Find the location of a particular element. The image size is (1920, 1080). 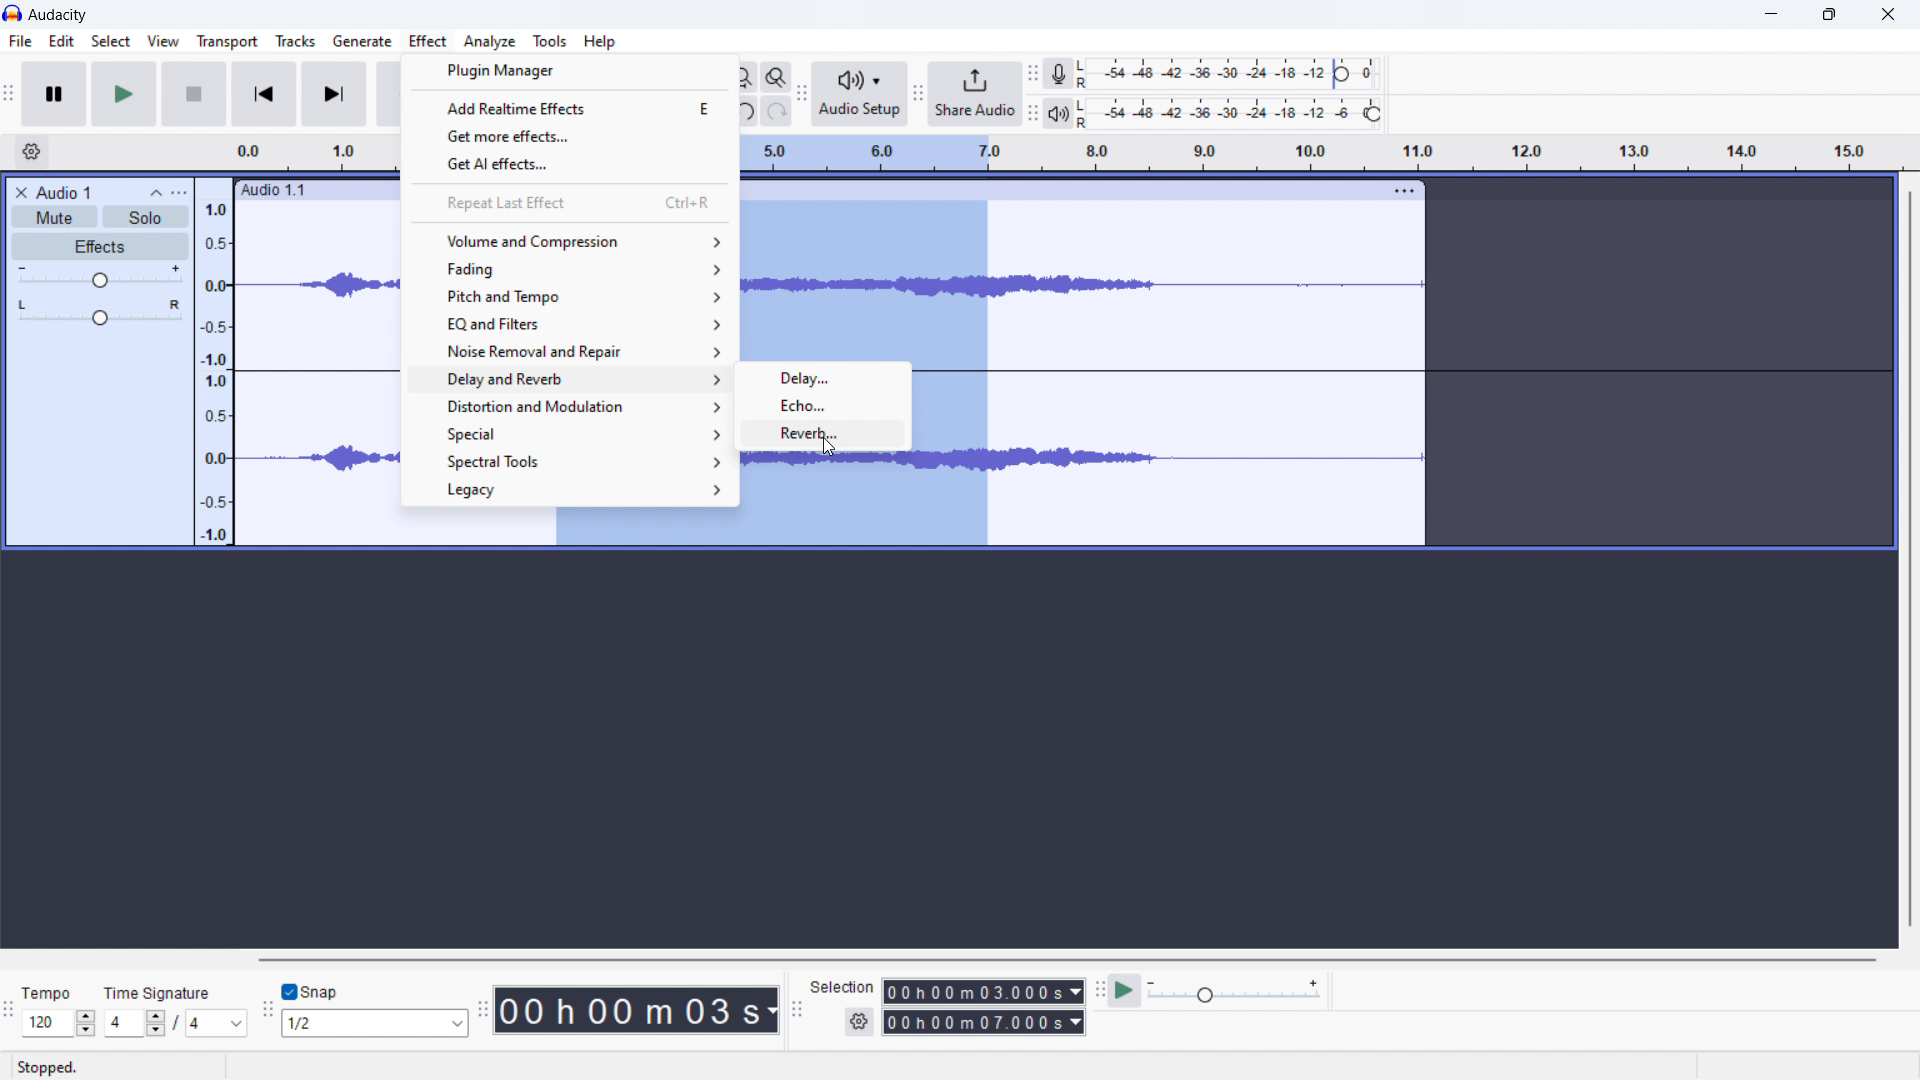

eq and filters is located at coordinates (567, 323).